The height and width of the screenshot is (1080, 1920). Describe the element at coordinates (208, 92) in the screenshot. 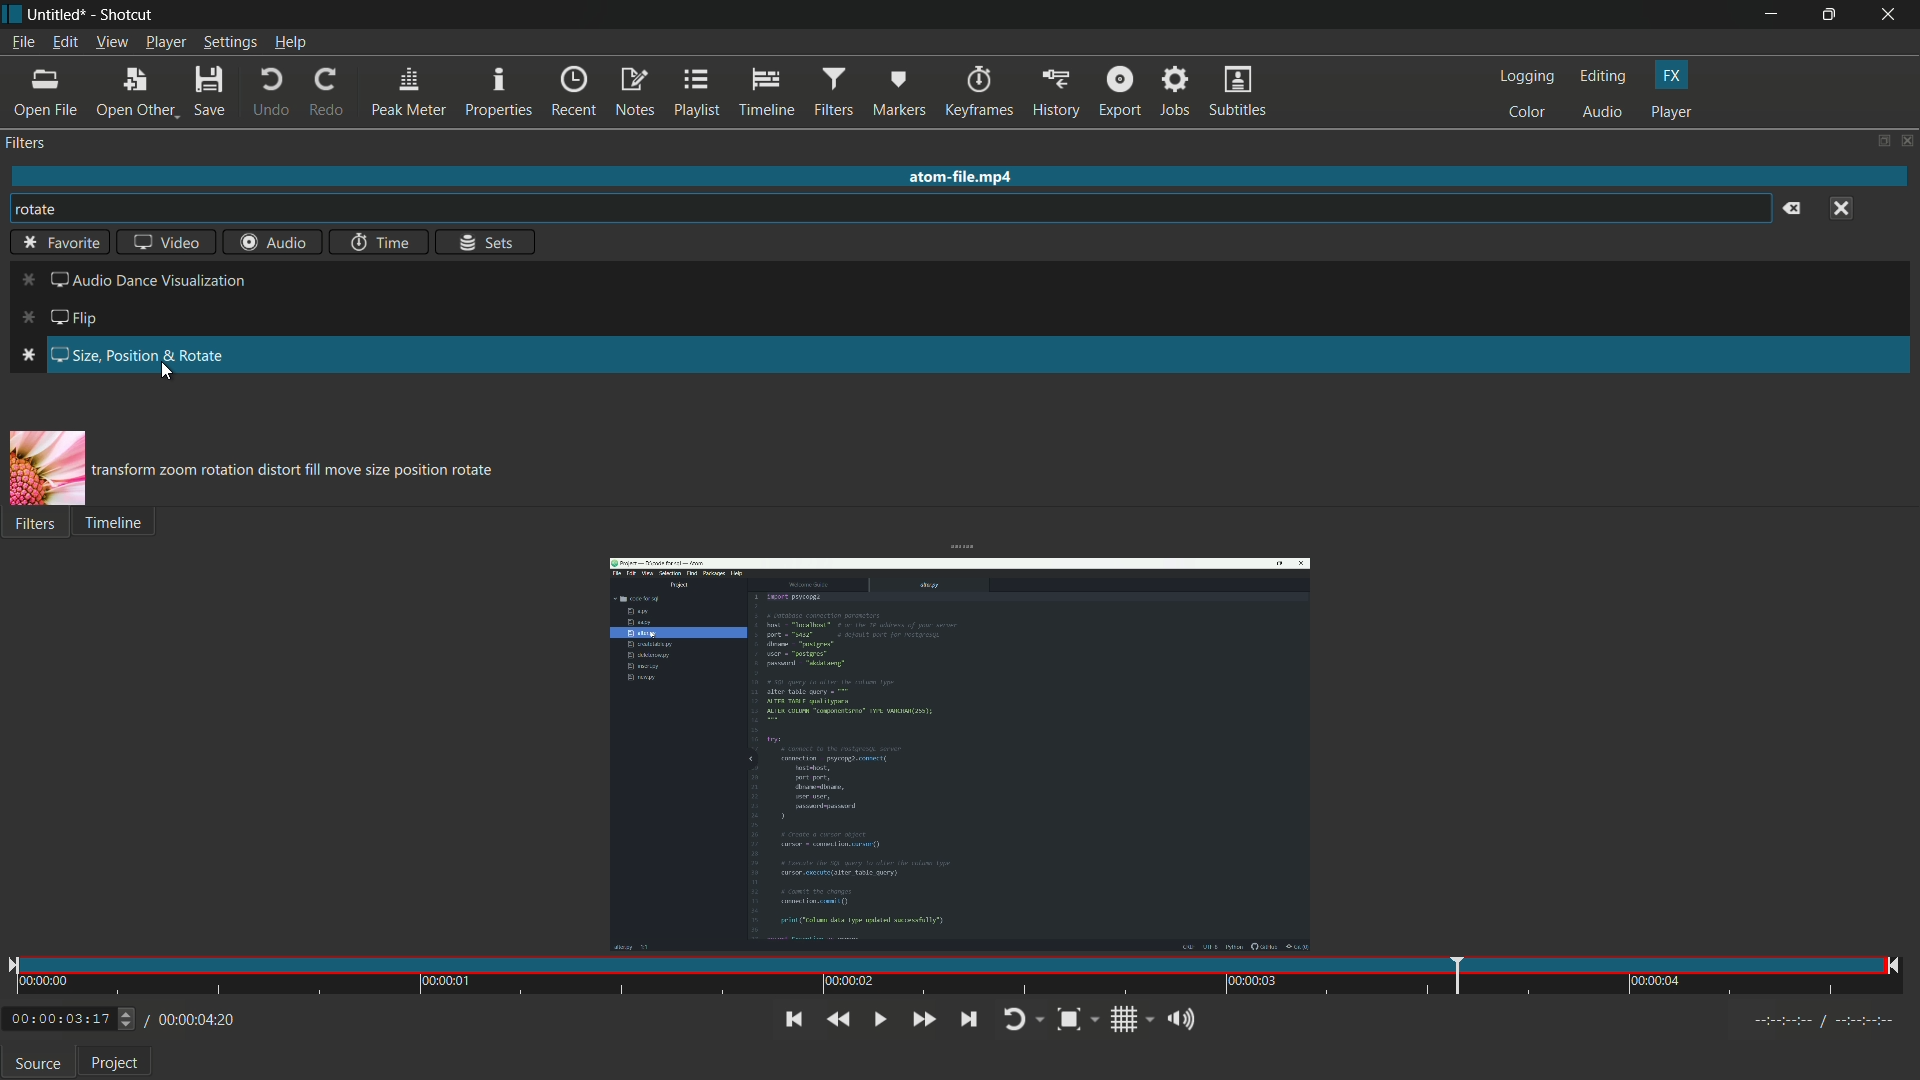

I see `save` at that location.